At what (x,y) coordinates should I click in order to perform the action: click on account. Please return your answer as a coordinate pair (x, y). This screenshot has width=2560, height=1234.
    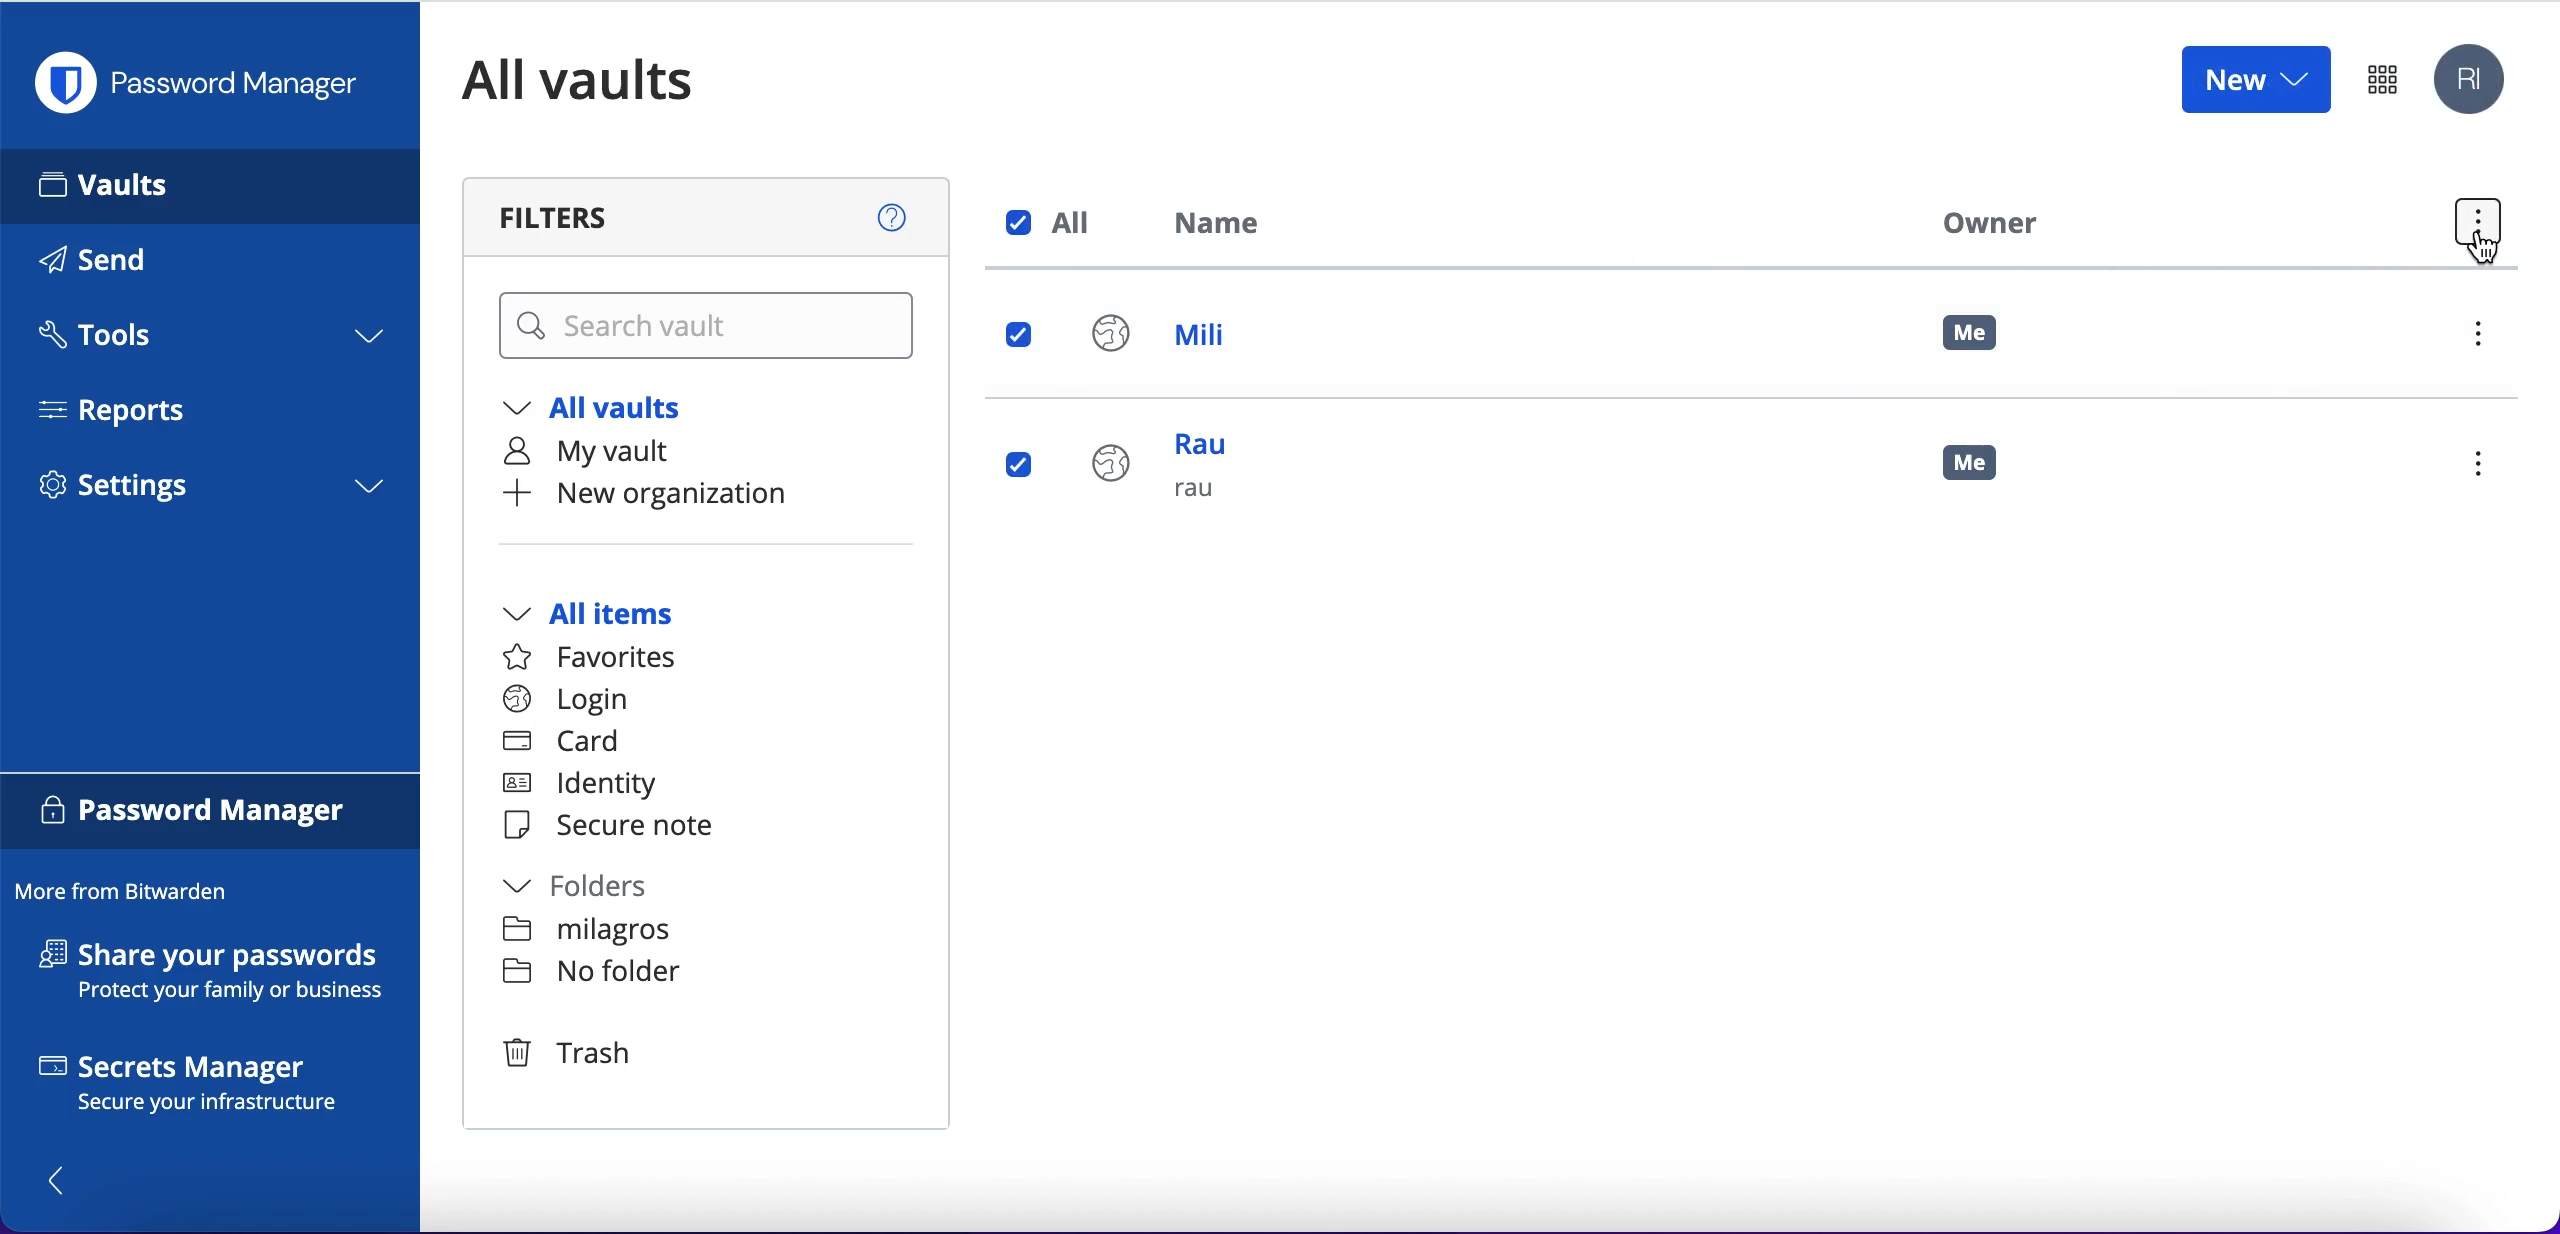
    Looking at the image, I should click on (2474, 81).